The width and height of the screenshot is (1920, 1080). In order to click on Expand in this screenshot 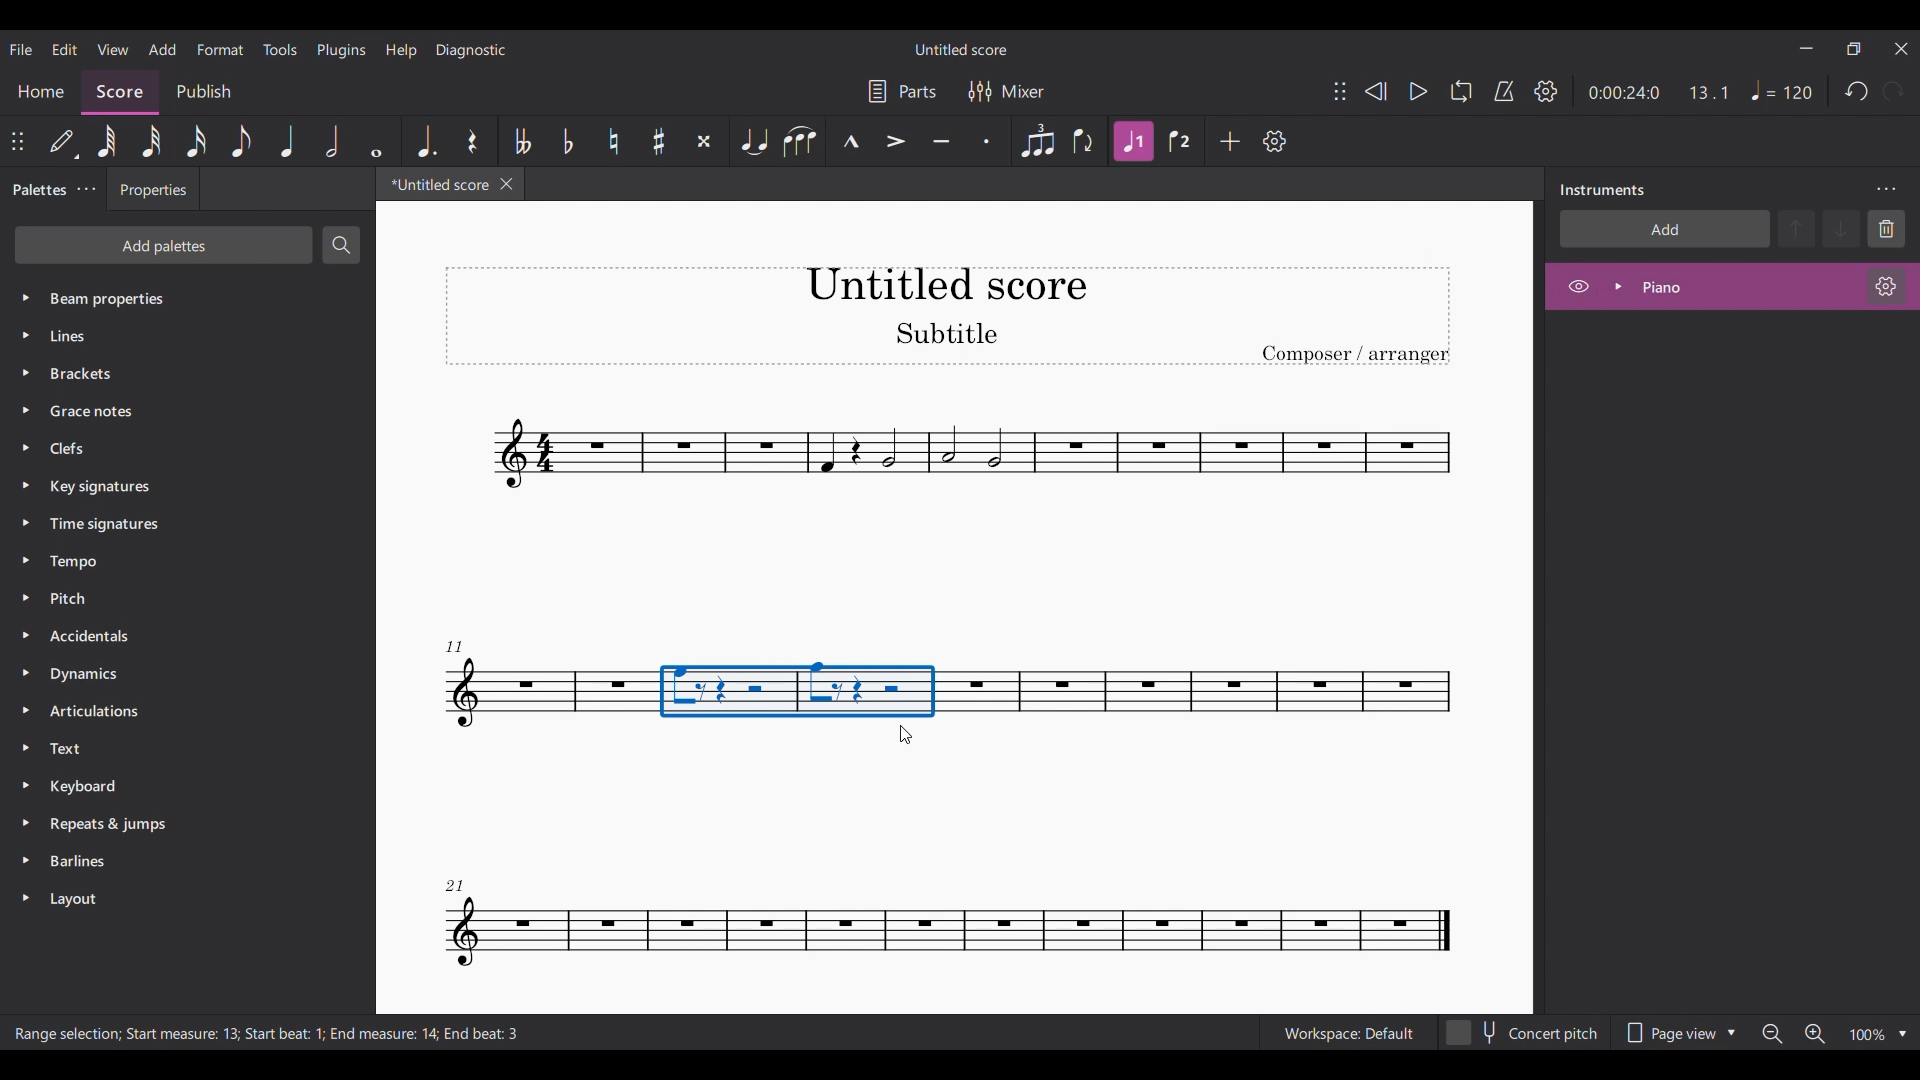, I will do `click(1618, 286)`.